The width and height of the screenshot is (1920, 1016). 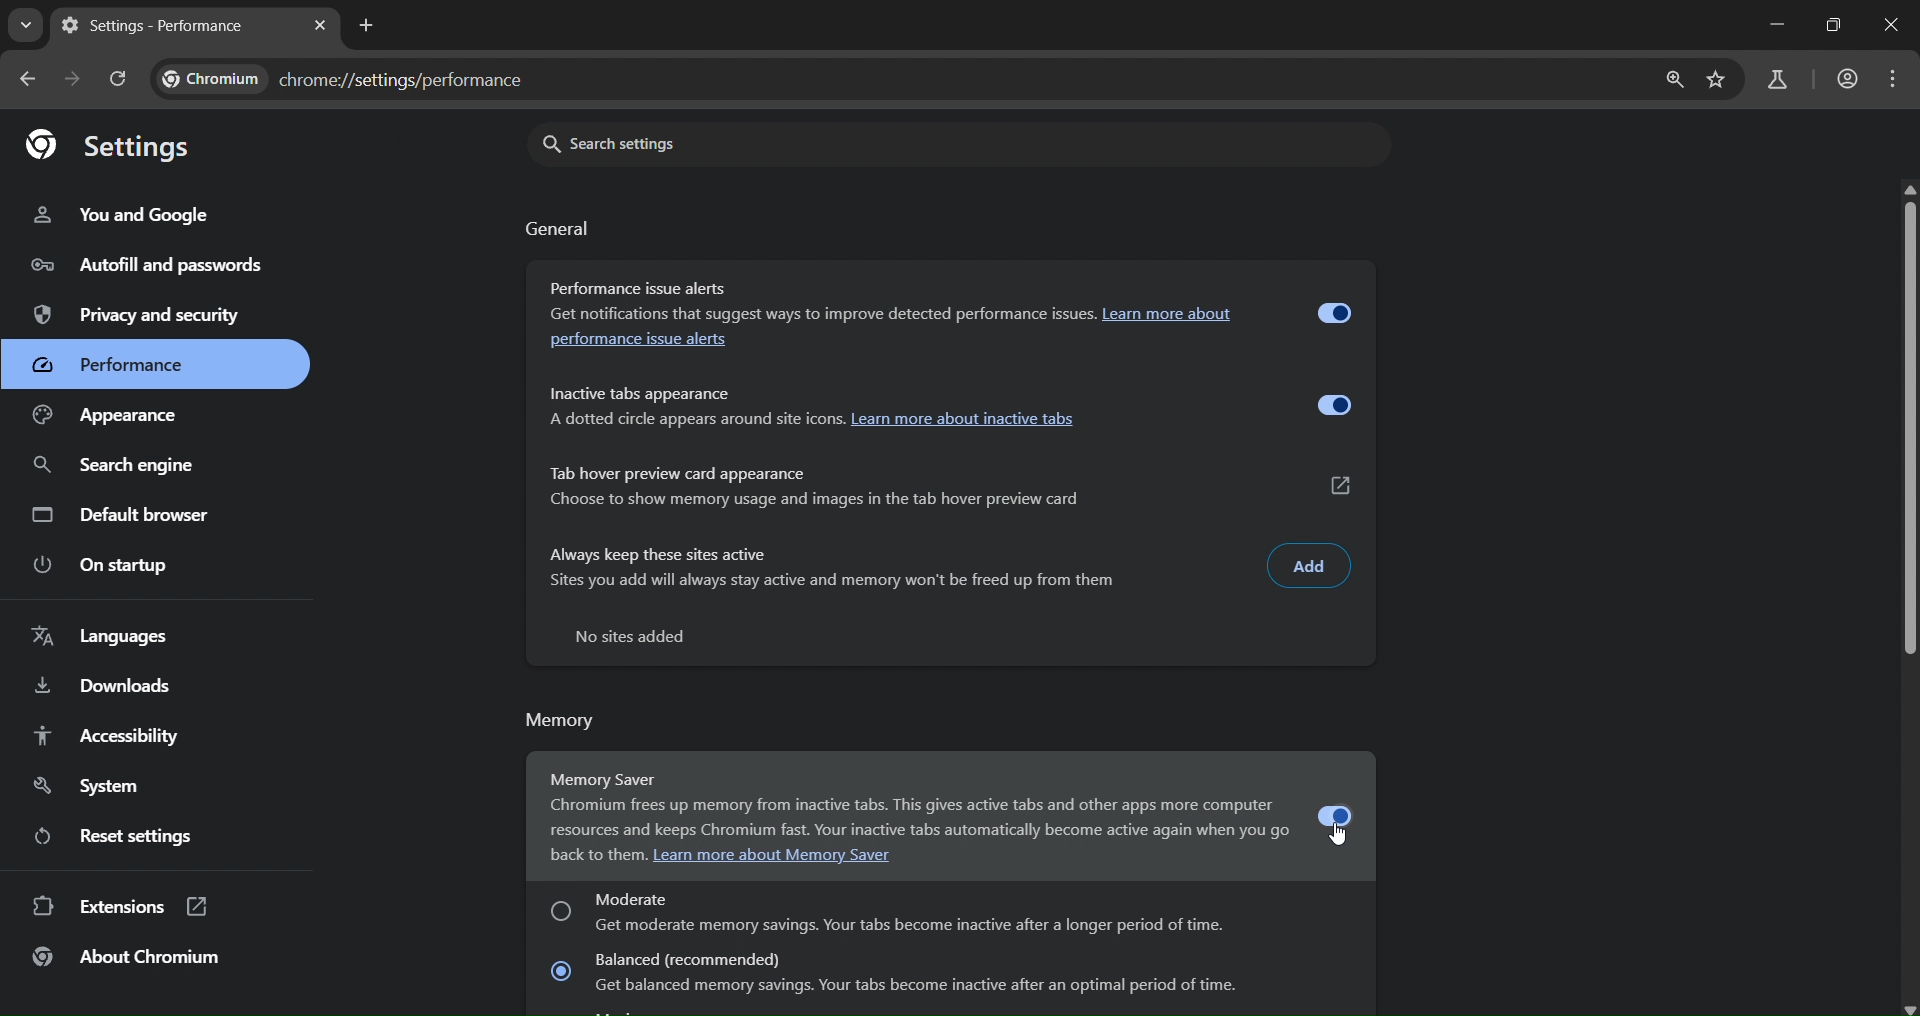 What do you see at coordinates (116, 418) in the screenshot?
I see `appearance` at bounding box center [116, 418].